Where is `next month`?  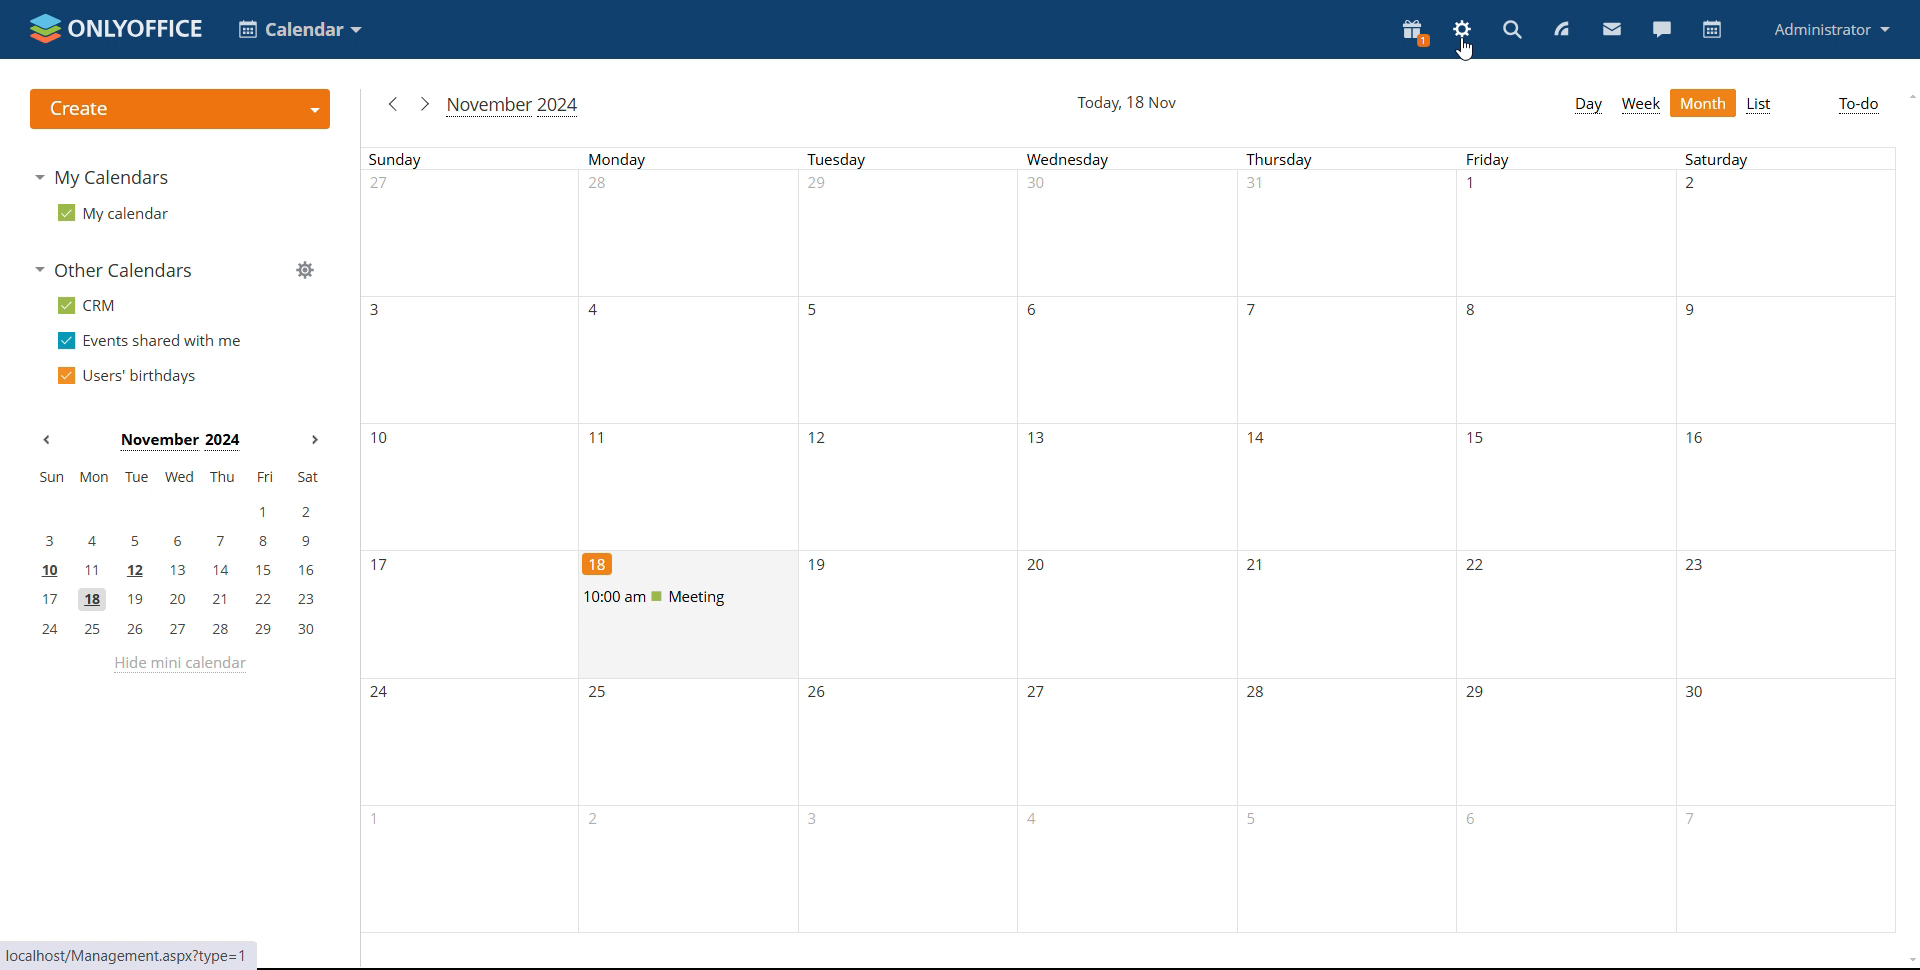
next month is located at coordinates (312, 441).